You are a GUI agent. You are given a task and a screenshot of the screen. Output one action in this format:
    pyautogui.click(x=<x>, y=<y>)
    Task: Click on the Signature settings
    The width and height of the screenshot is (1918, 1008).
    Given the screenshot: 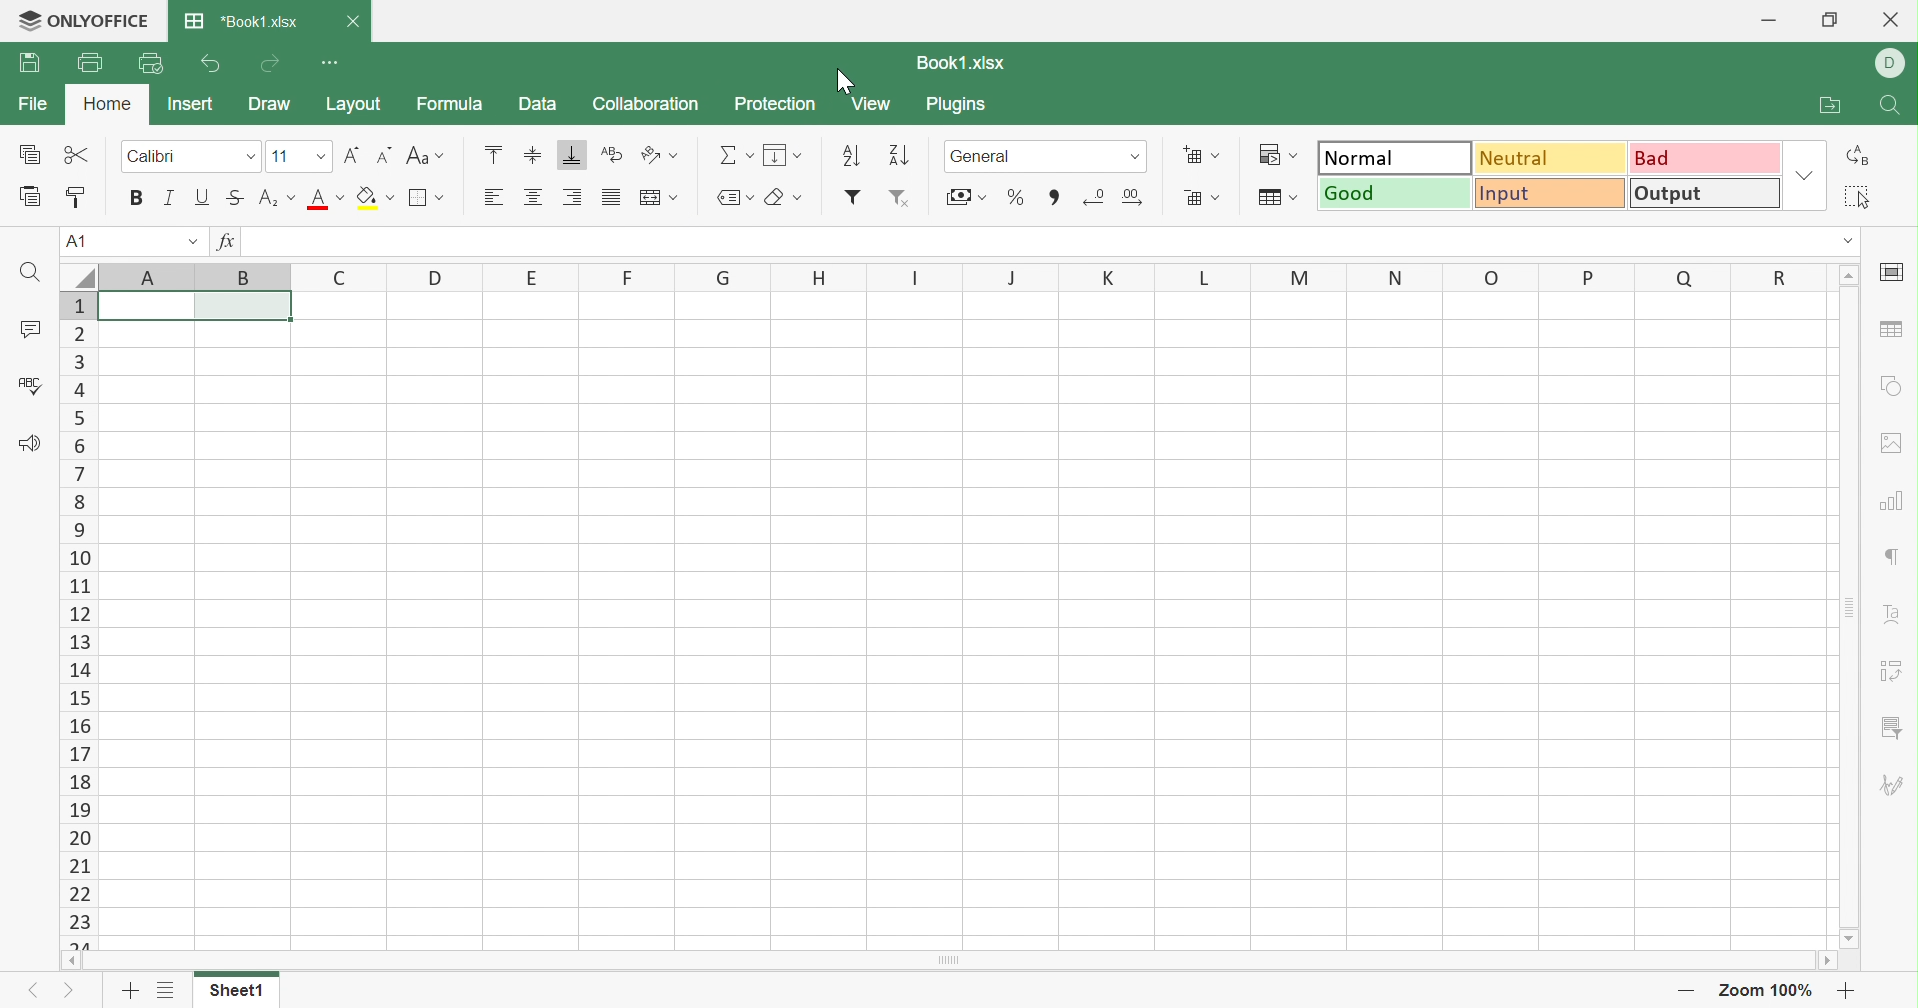 What is the action you would take?
    pyautogui.click(x=1895, y=786)
    